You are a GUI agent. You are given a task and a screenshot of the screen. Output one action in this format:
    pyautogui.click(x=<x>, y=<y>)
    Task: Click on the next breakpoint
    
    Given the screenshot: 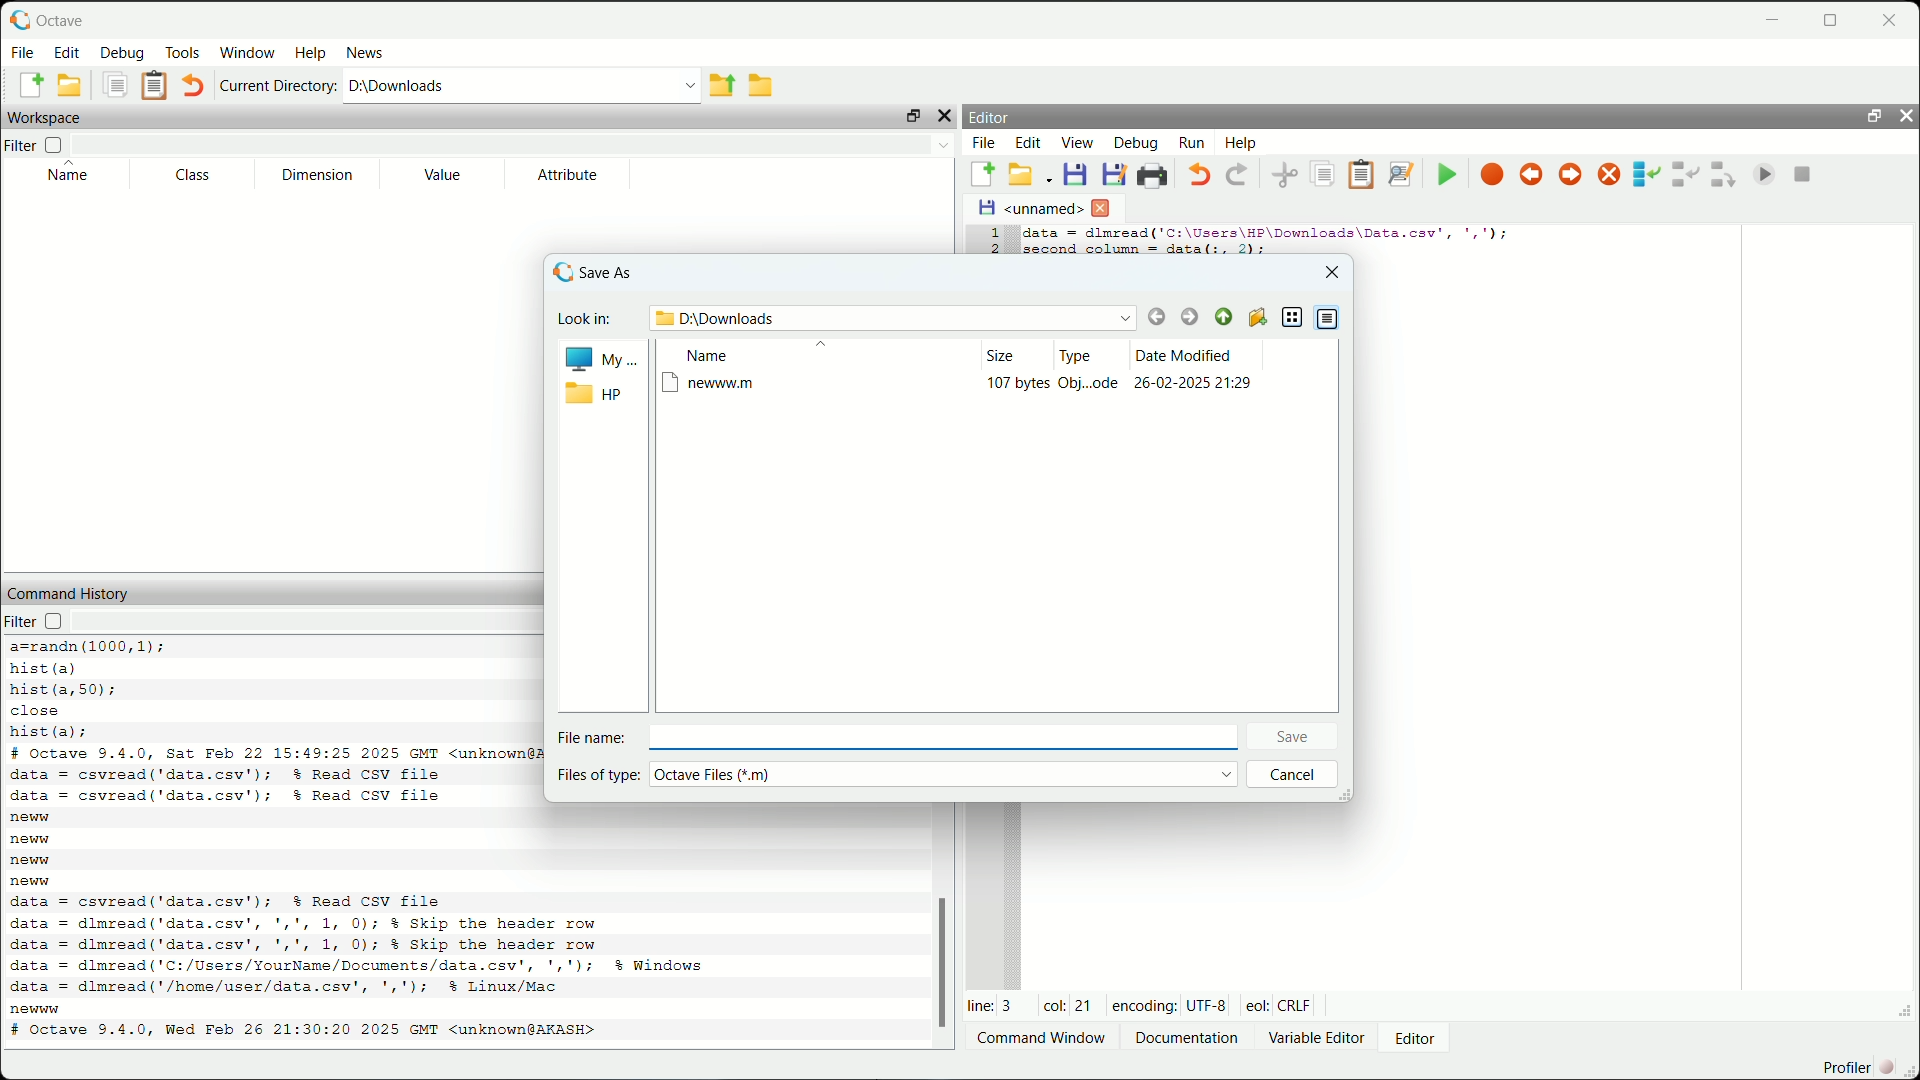 What is the action you would take?
    pyautogui.click(x=1568, y=175)
    